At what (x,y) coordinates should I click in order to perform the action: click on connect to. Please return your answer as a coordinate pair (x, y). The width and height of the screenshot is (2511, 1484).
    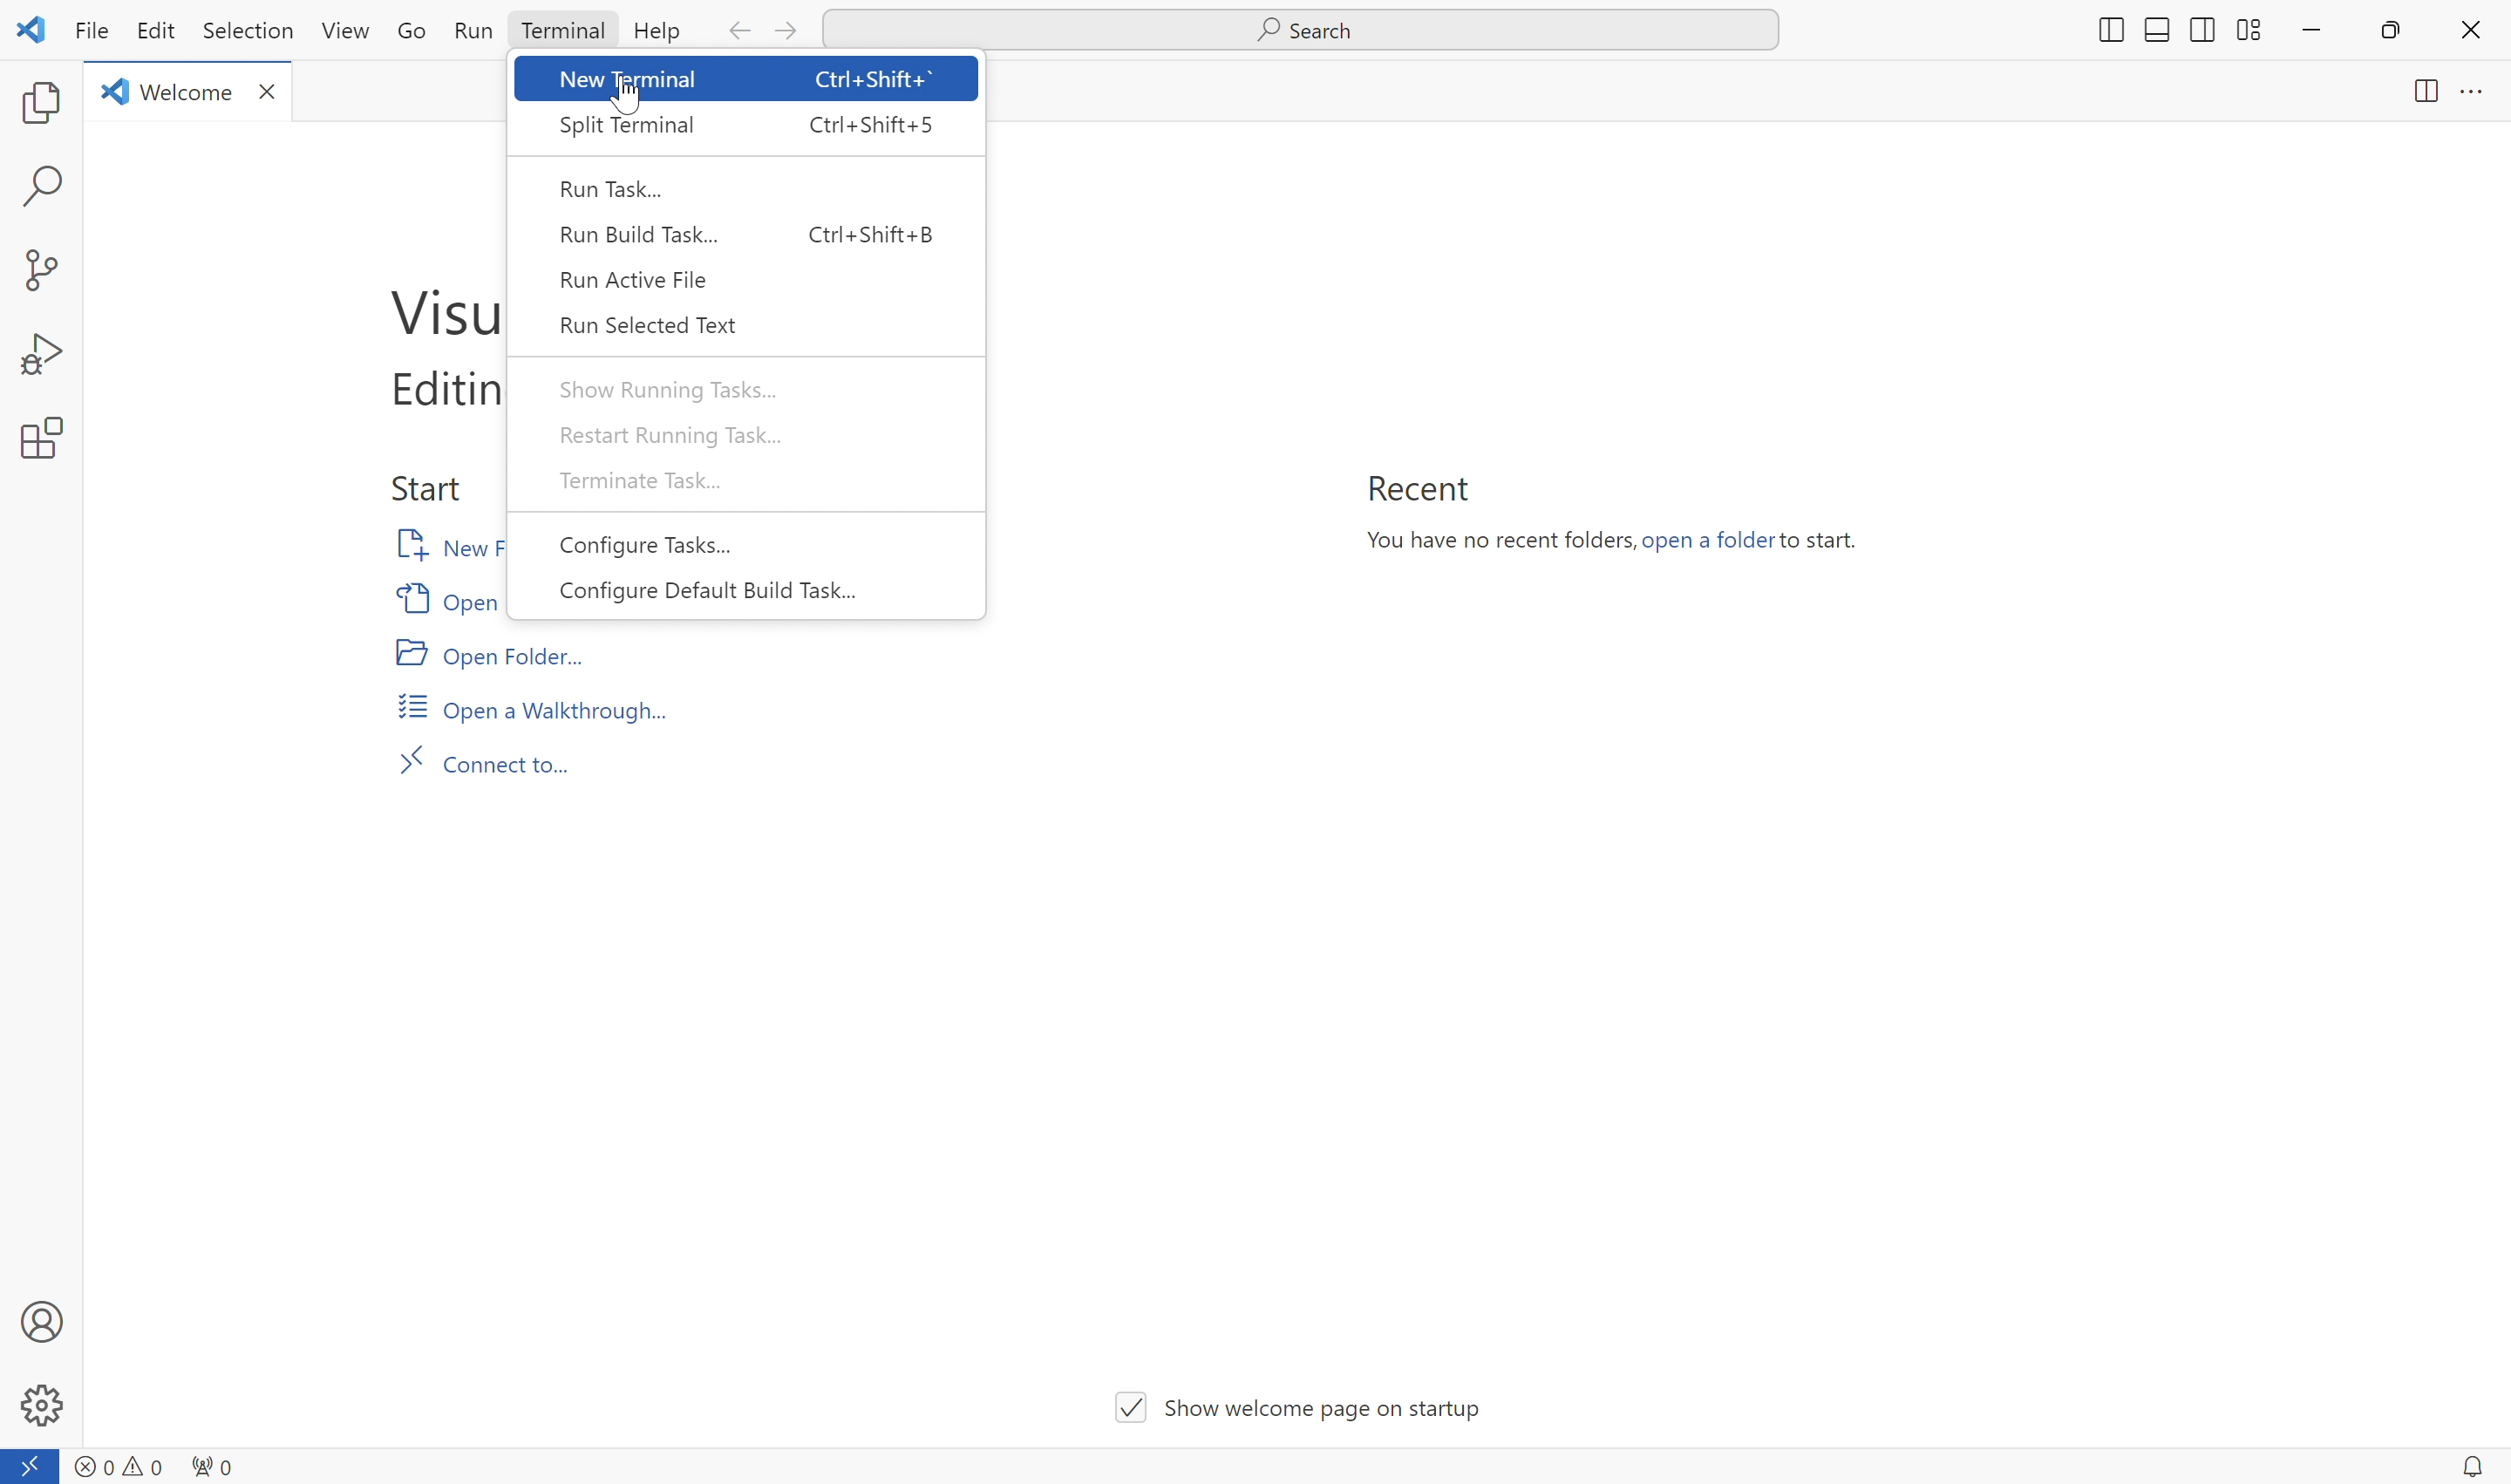
    Looking at the image, I should click on (31, 1466).